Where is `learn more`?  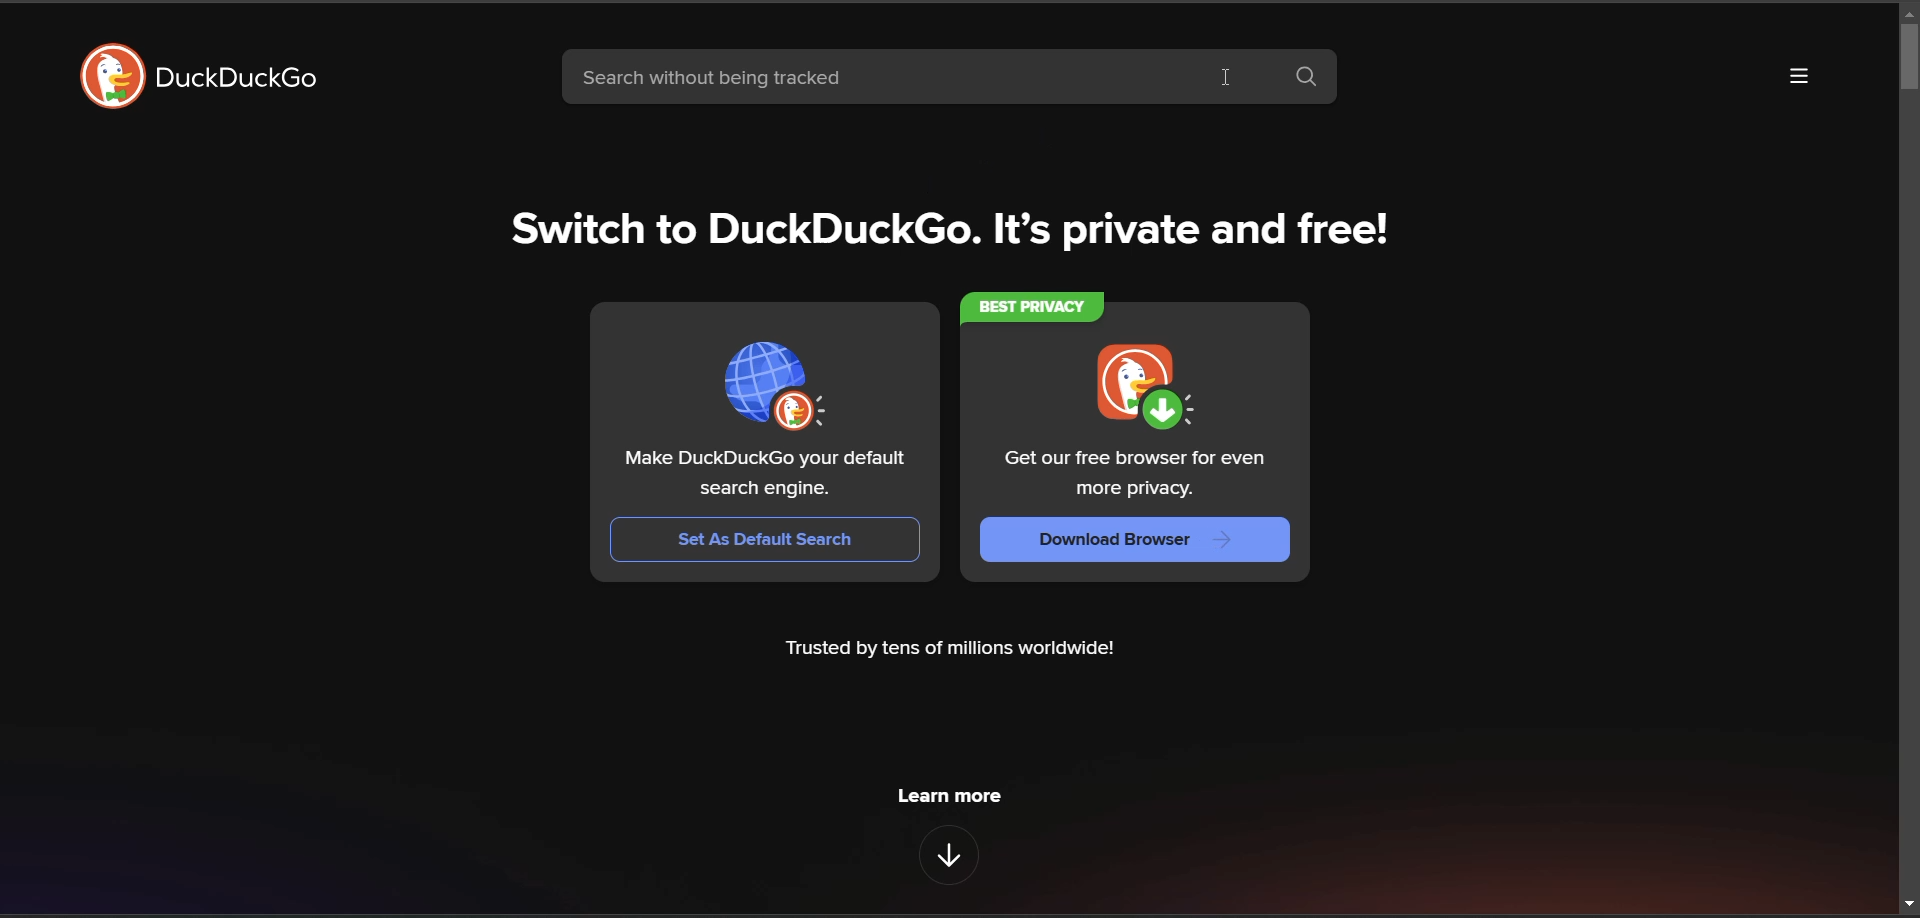 learn more is located at coordinates (949, 795).